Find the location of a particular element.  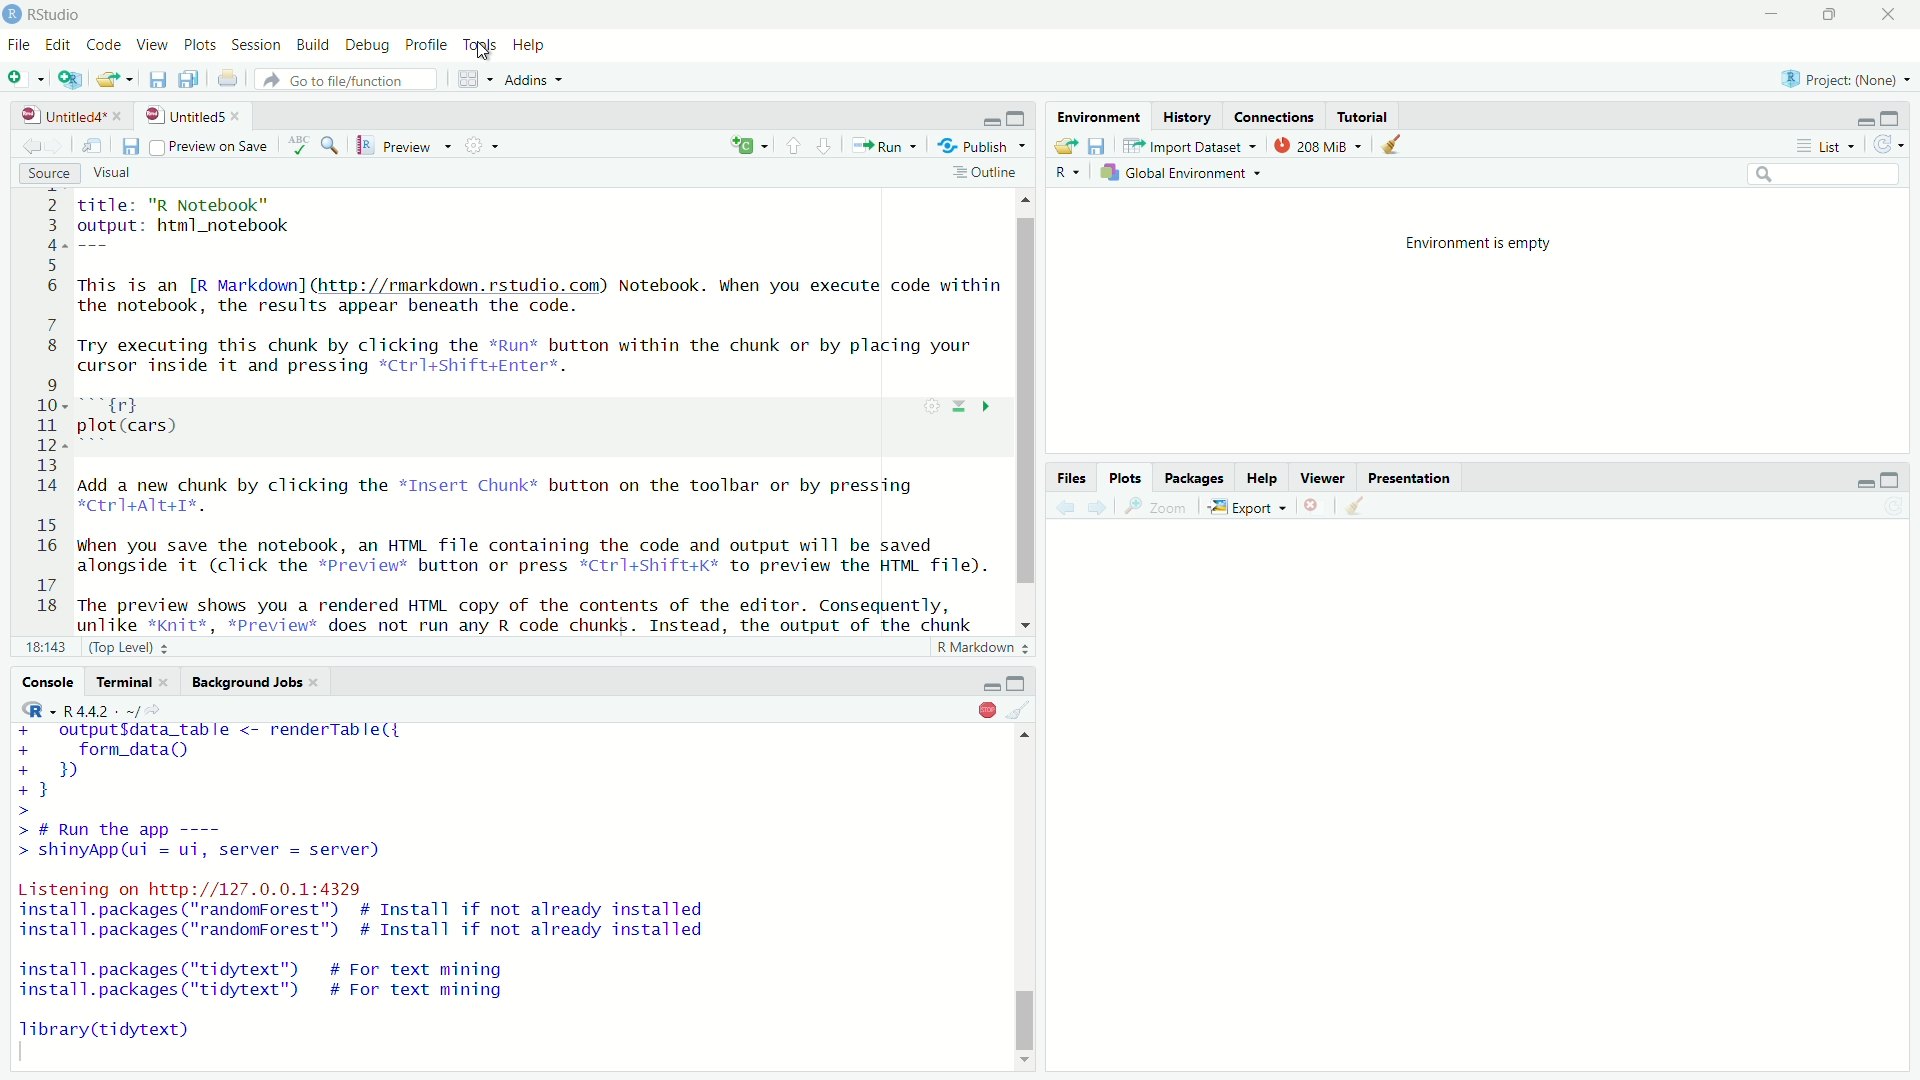

Load WorSpace is located at coordinates (1064, 145).